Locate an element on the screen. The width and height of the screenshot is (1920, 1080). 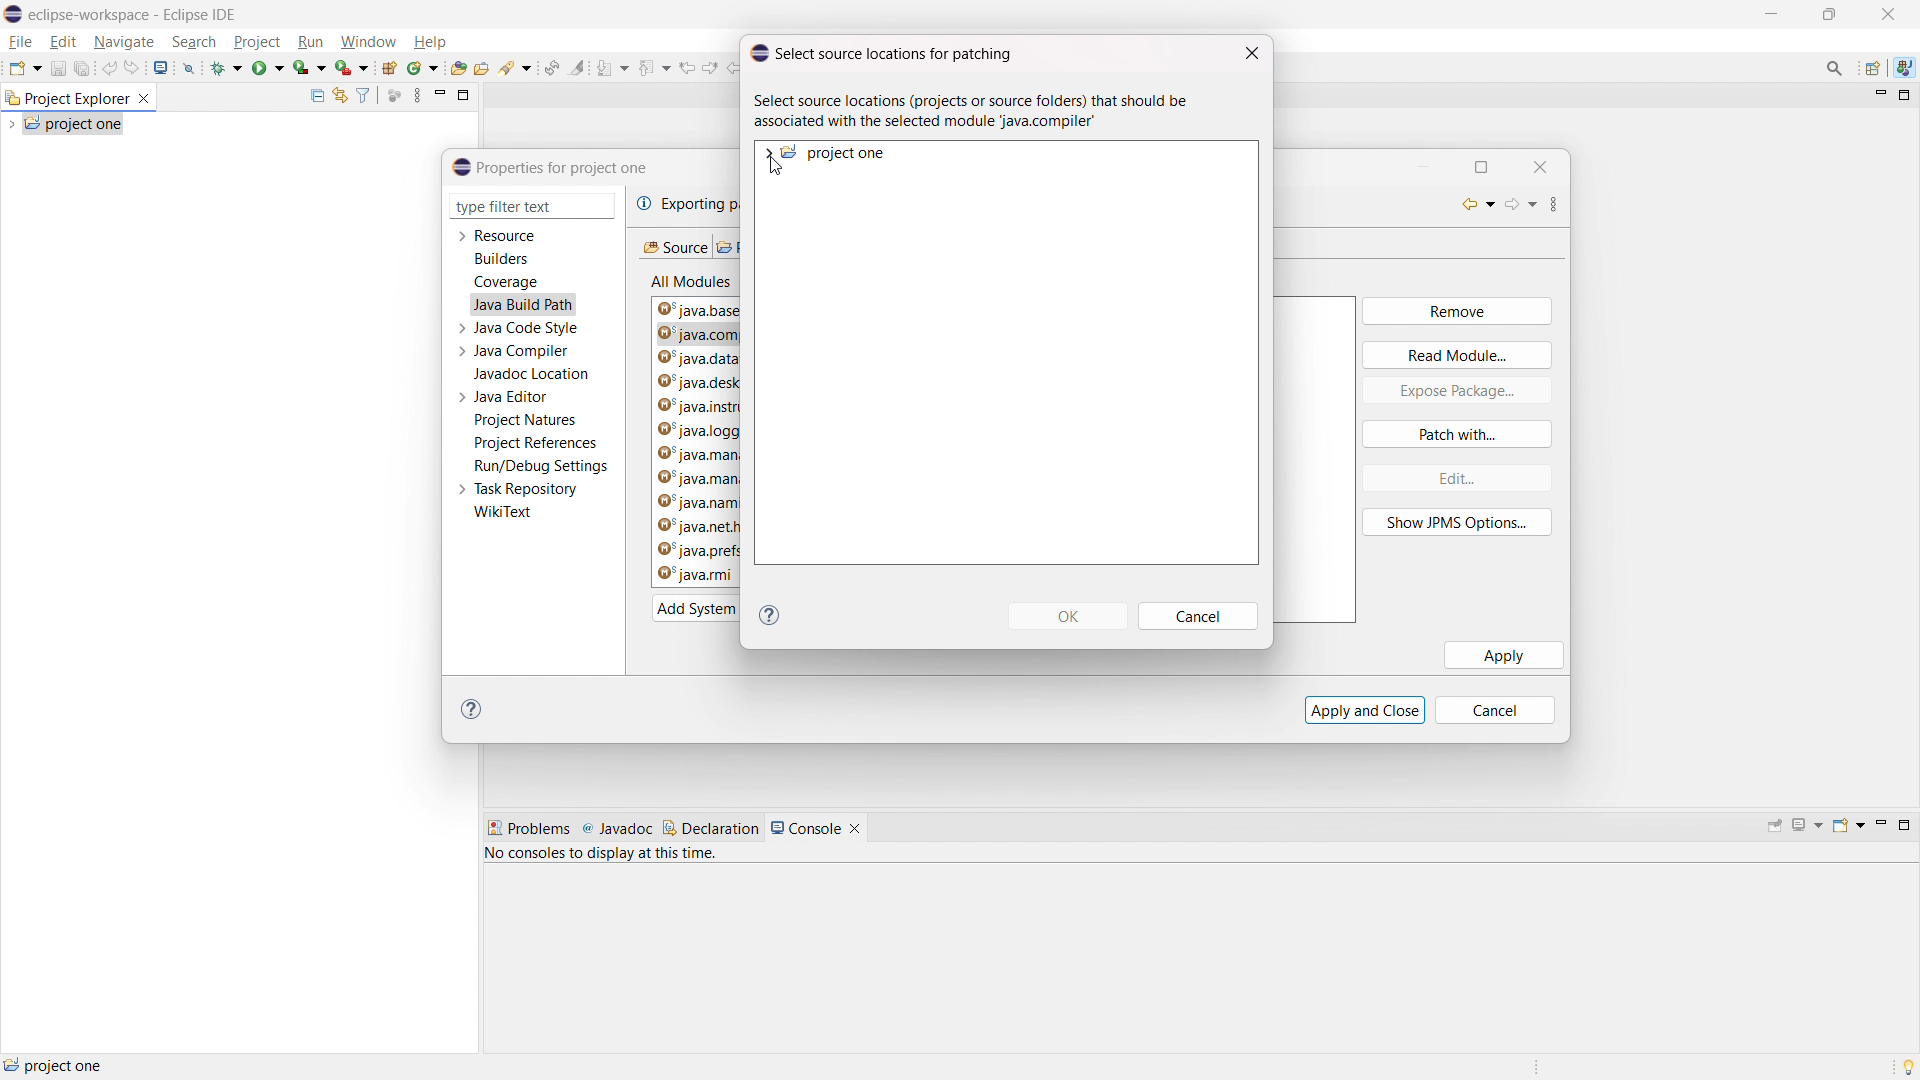
help is located at coordinates (476, 710).